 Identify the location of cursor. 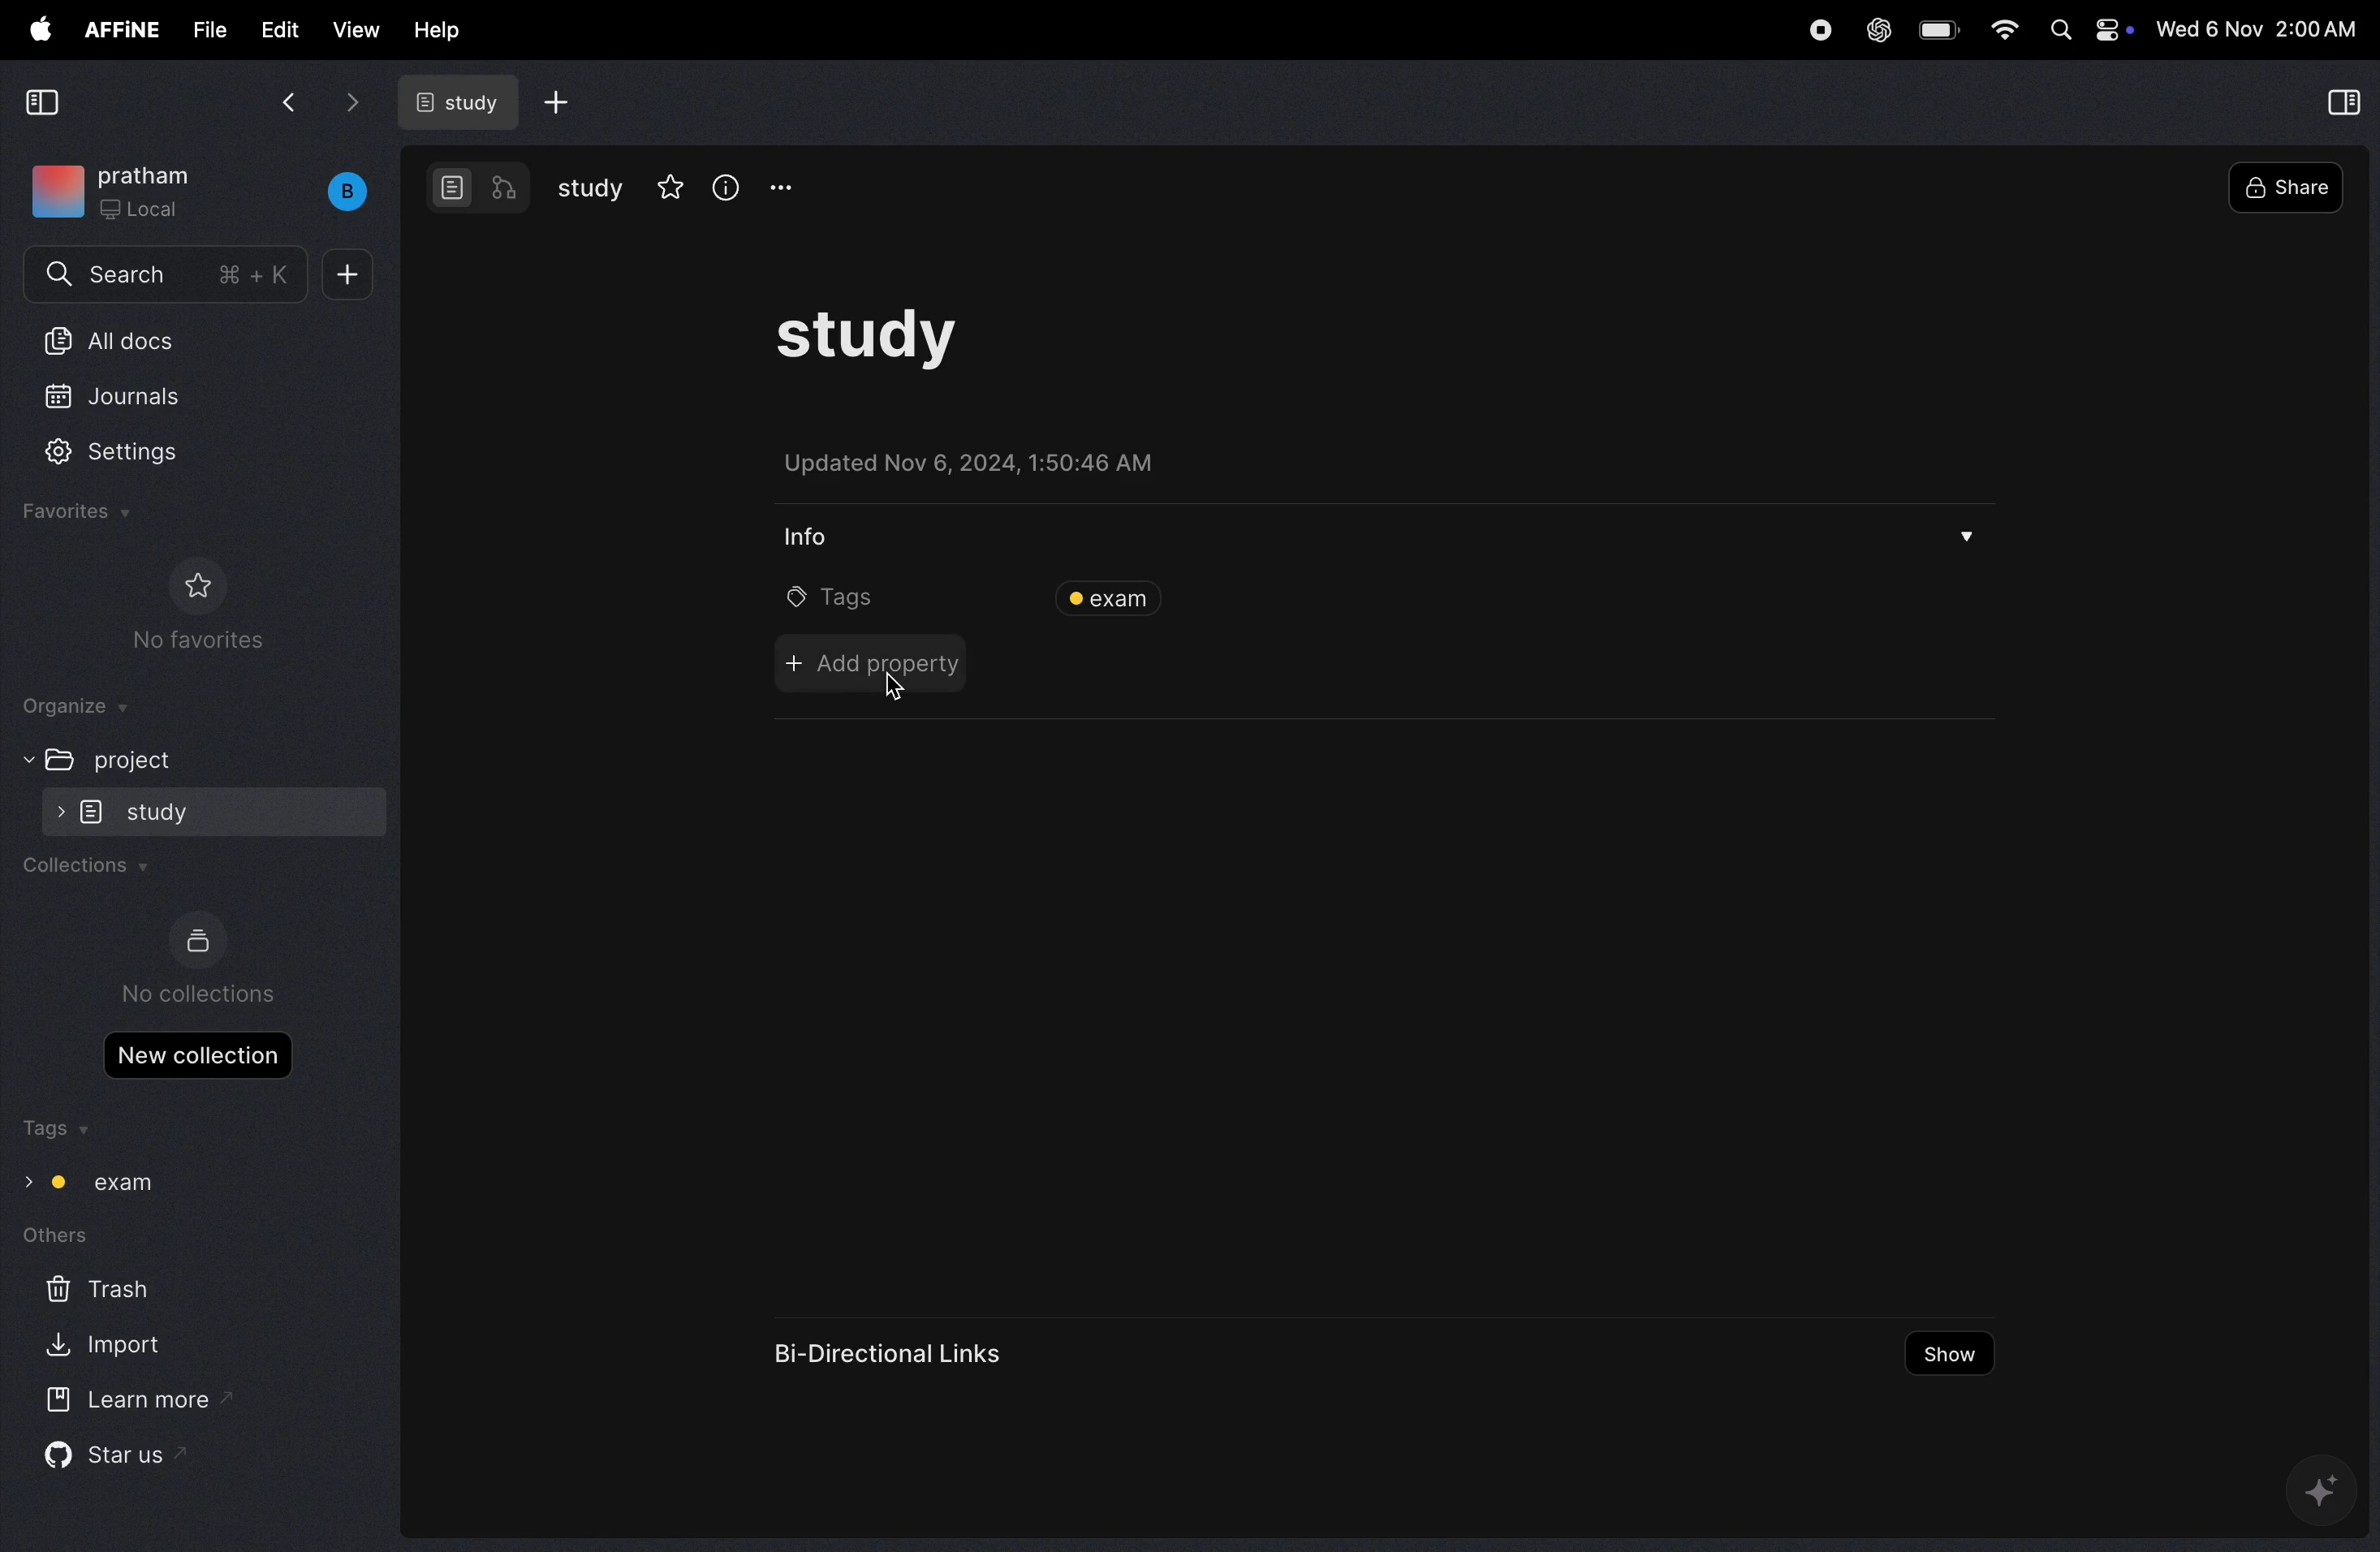
(894, 692).